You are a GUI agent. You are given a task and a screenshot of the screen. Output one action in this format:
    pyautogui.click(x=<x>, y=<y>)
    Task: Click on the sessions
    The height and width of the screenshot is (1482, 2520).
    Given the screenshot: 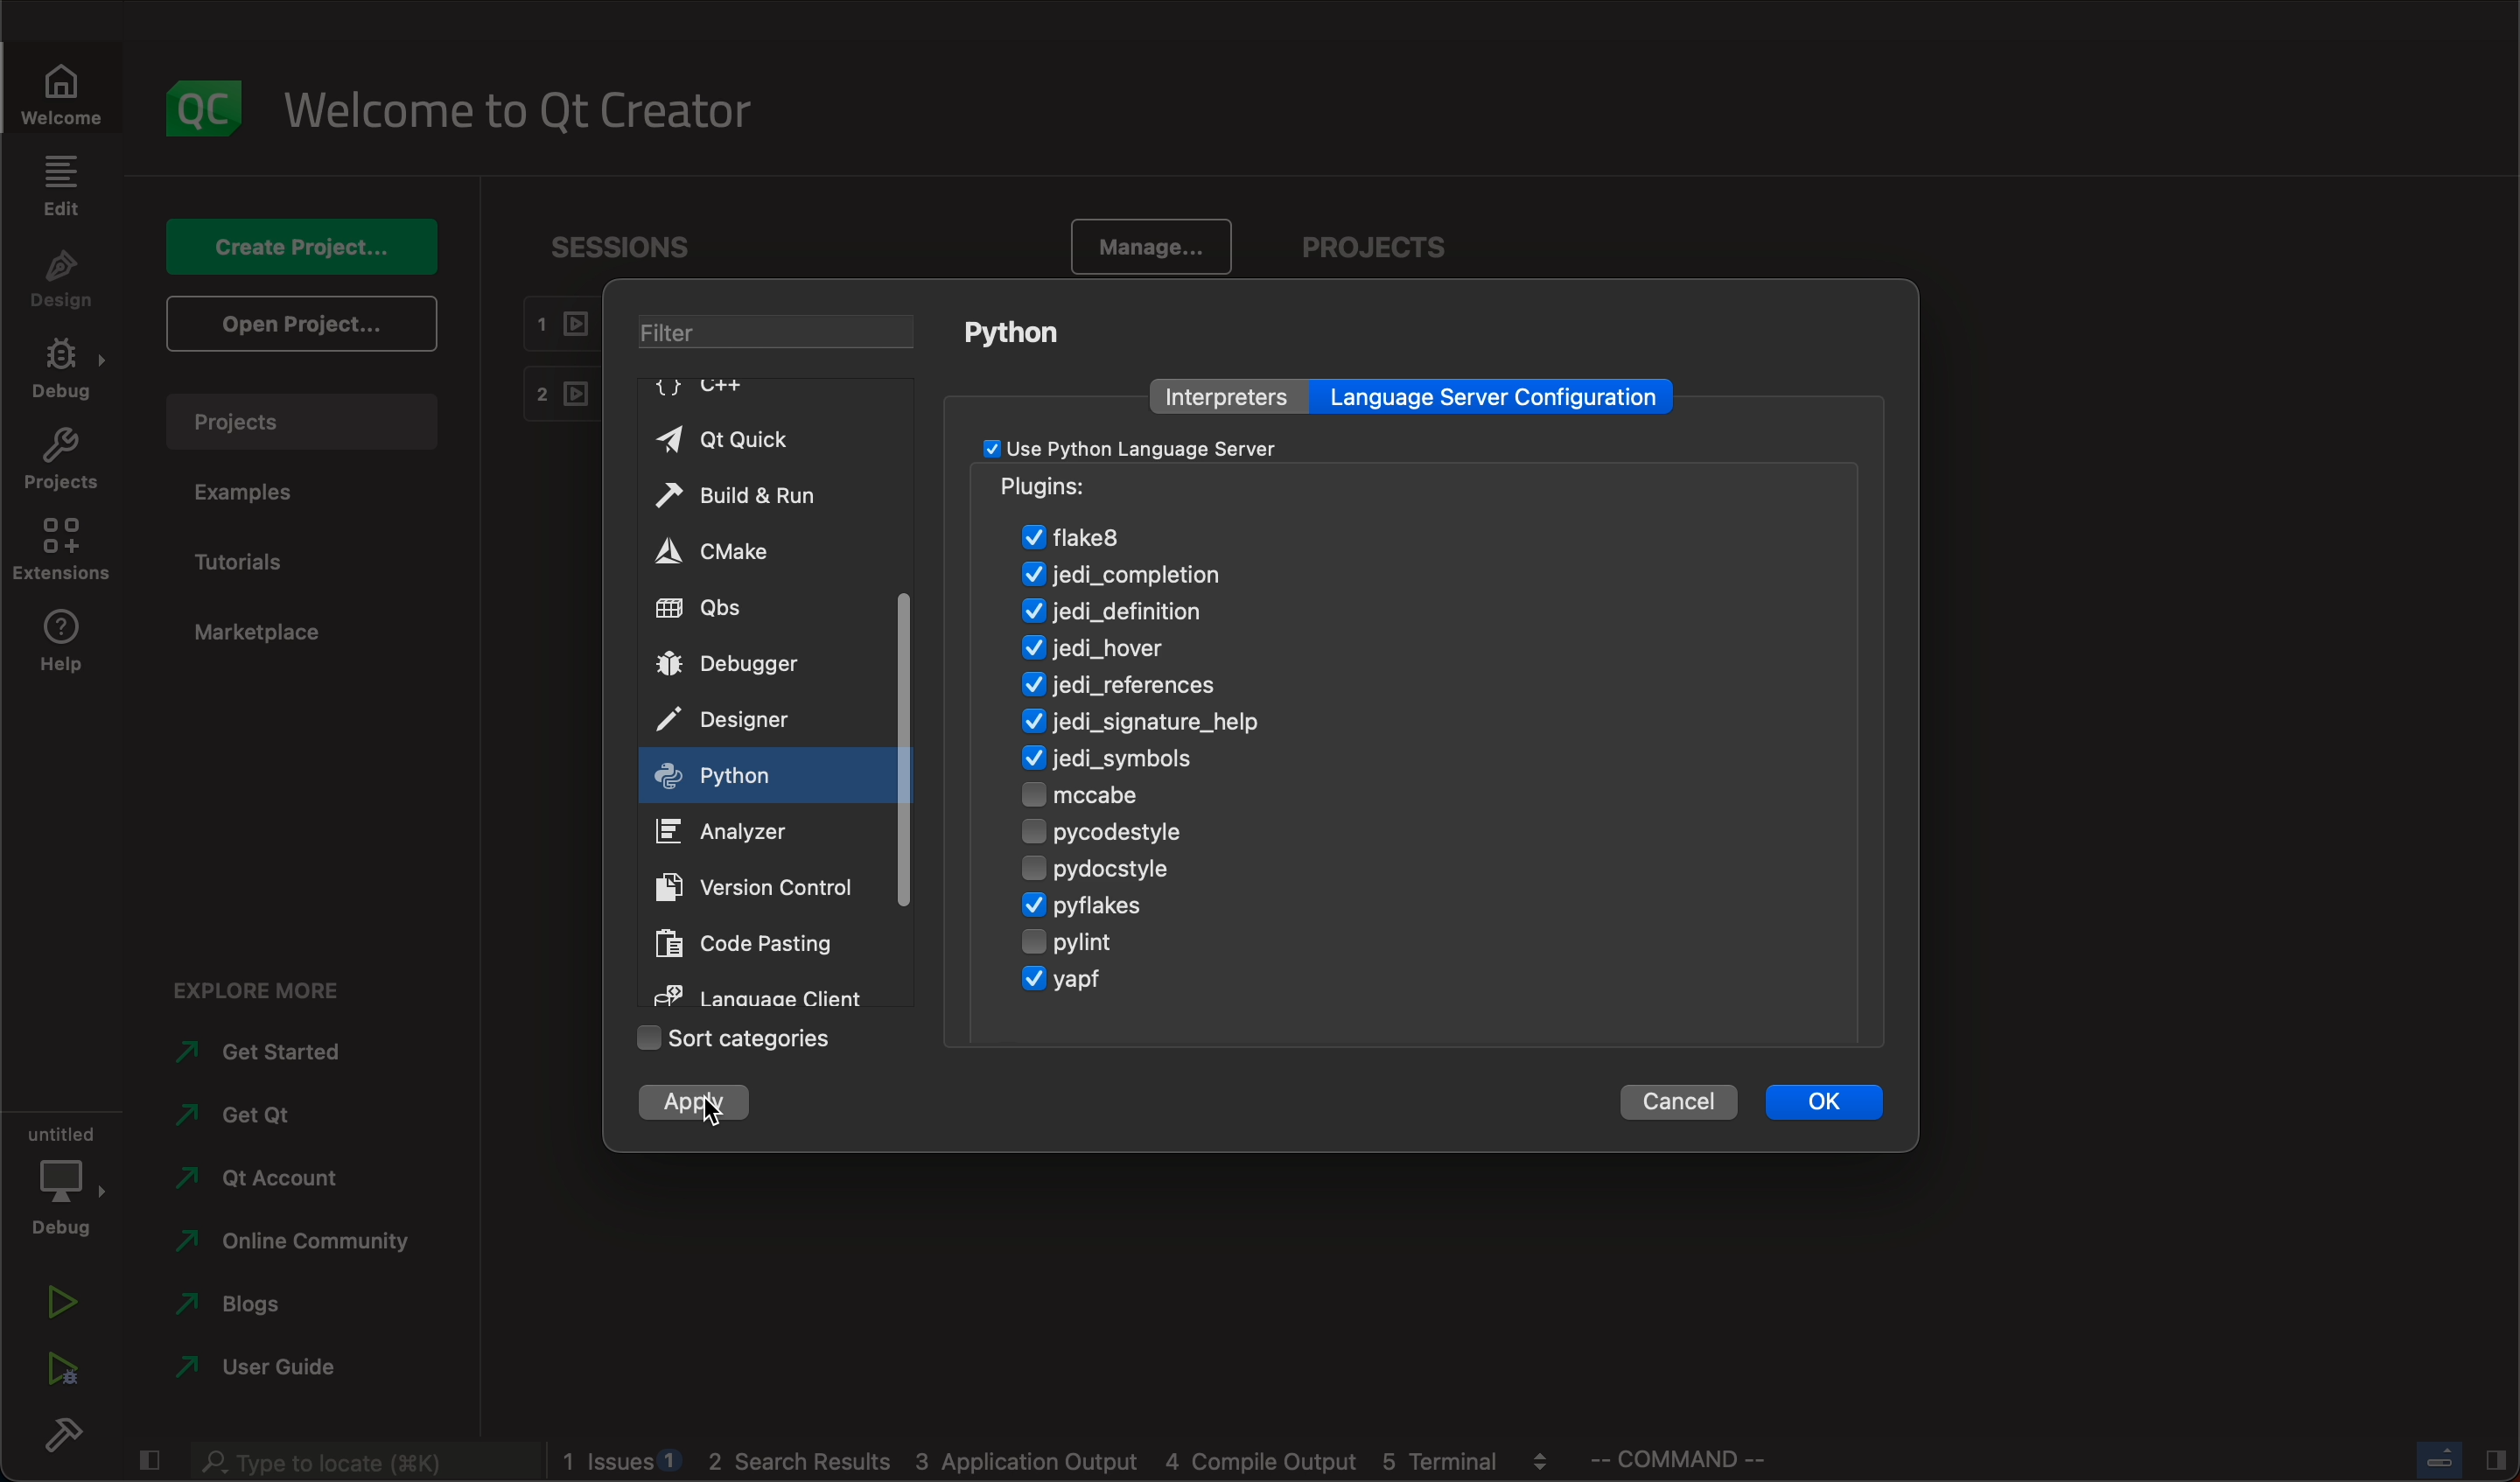 What is the action you would take?
    pyautogui.click(x=641, y=248)
    